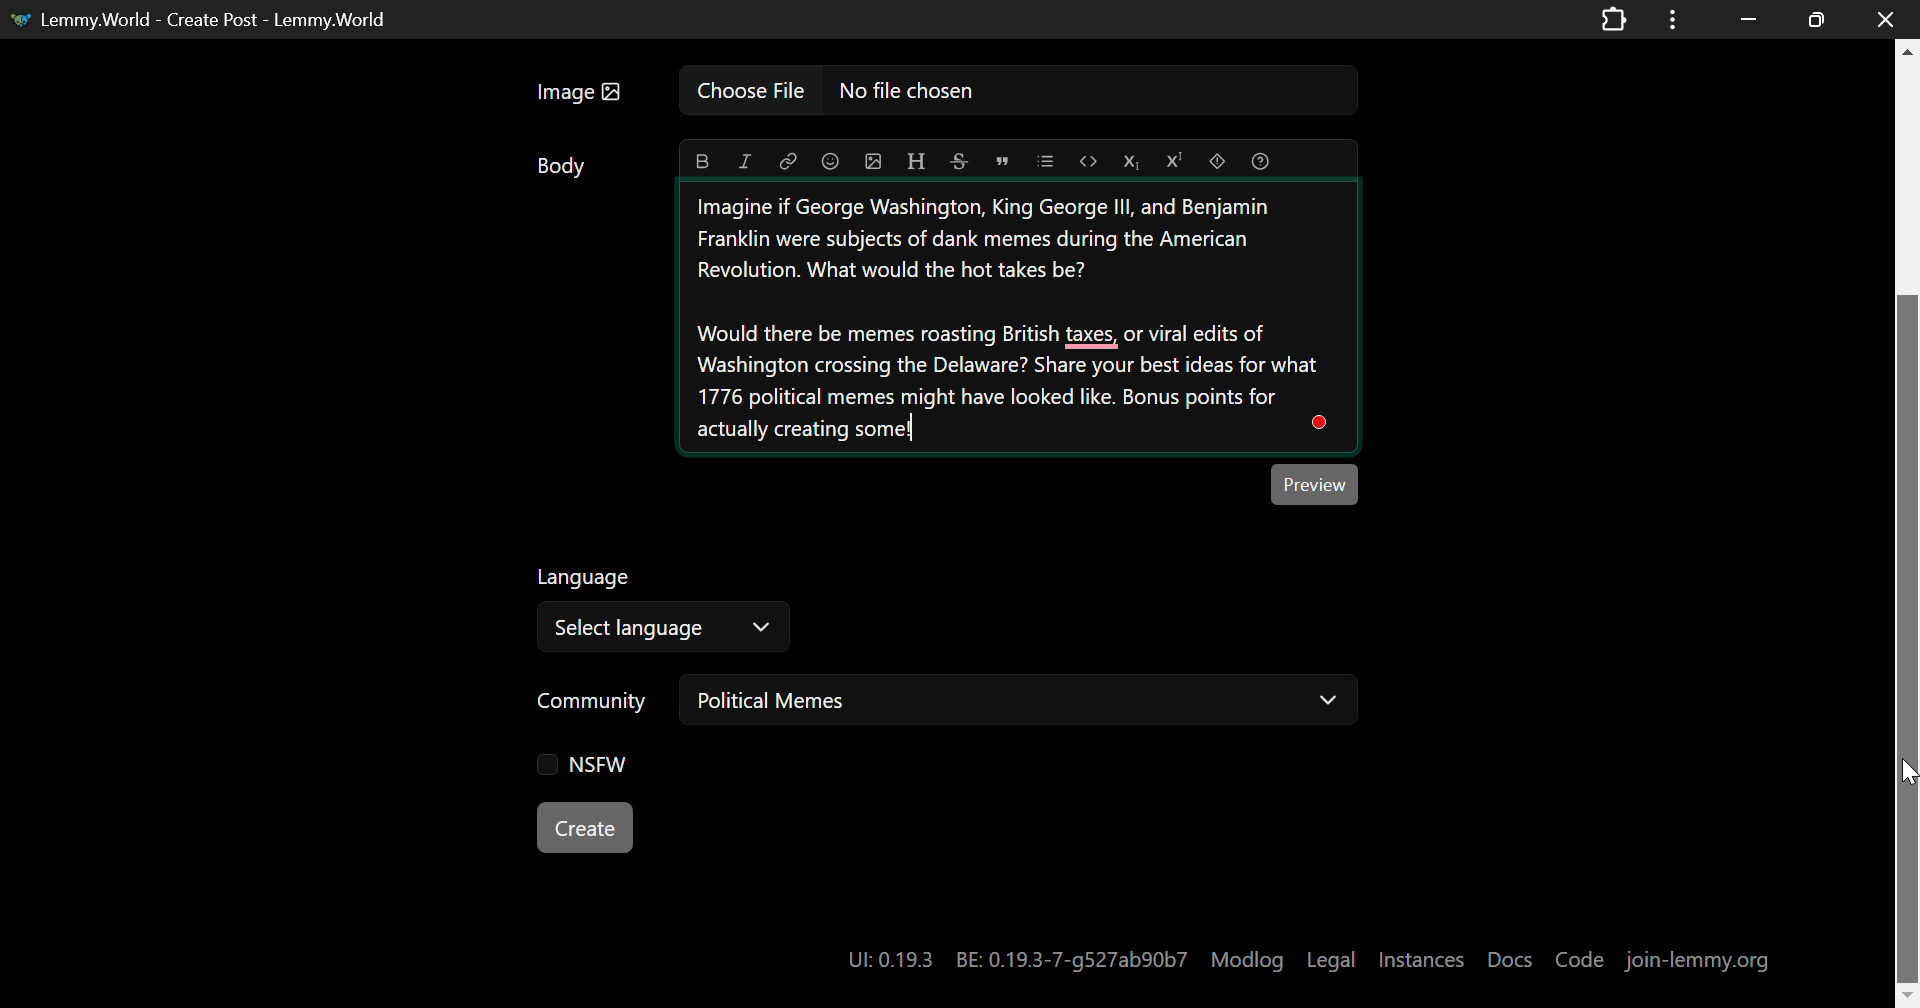 The image size is (1920, 1008). Describe the element at coordinates (943, 91) in the screenshot. I see `Insert Image Field` at that location.